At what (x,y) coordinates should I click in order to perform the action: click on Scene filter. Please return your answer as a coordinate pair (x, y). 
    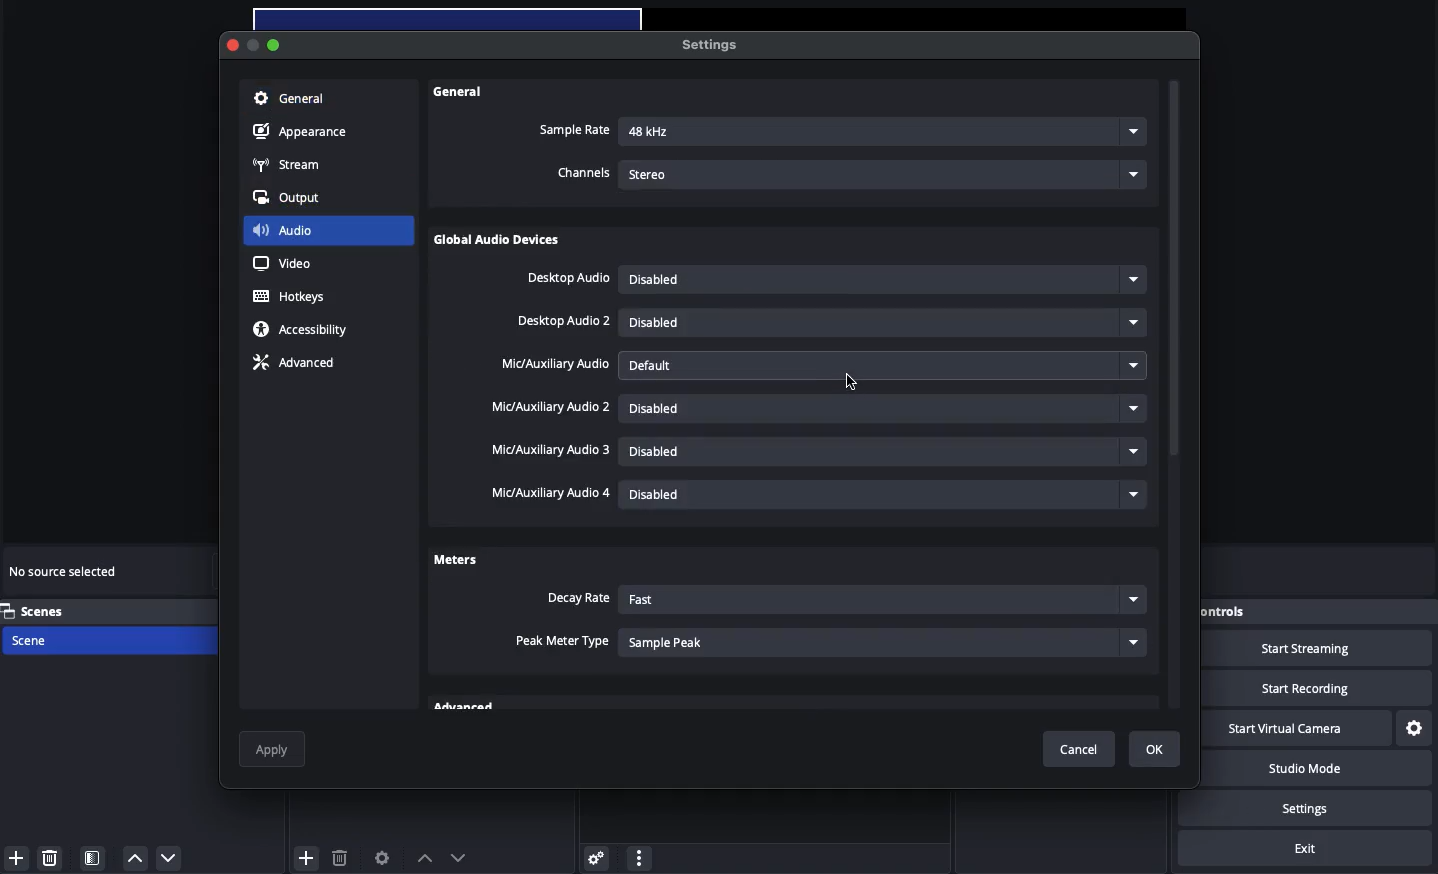
    Looking at the image, I should click on (93, 858).